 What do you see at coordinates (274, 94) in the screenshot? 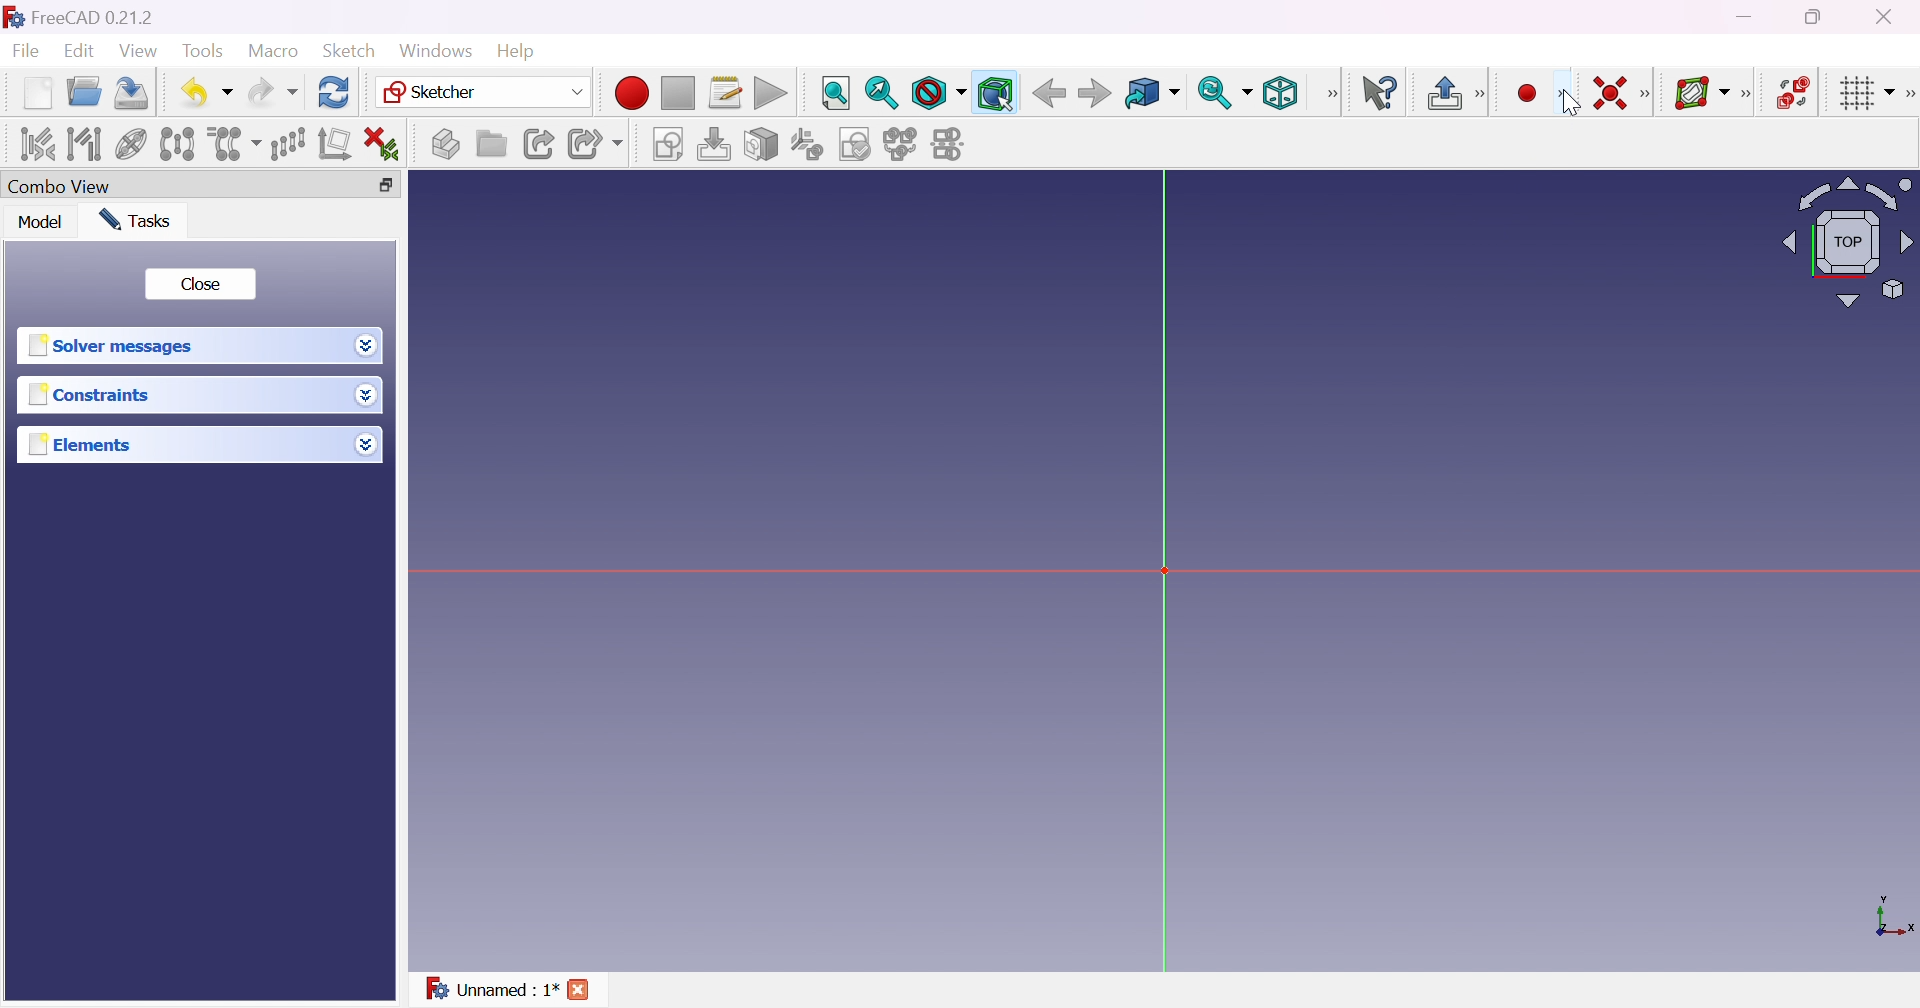
I see `Redo` at bounding box center [274, 94].